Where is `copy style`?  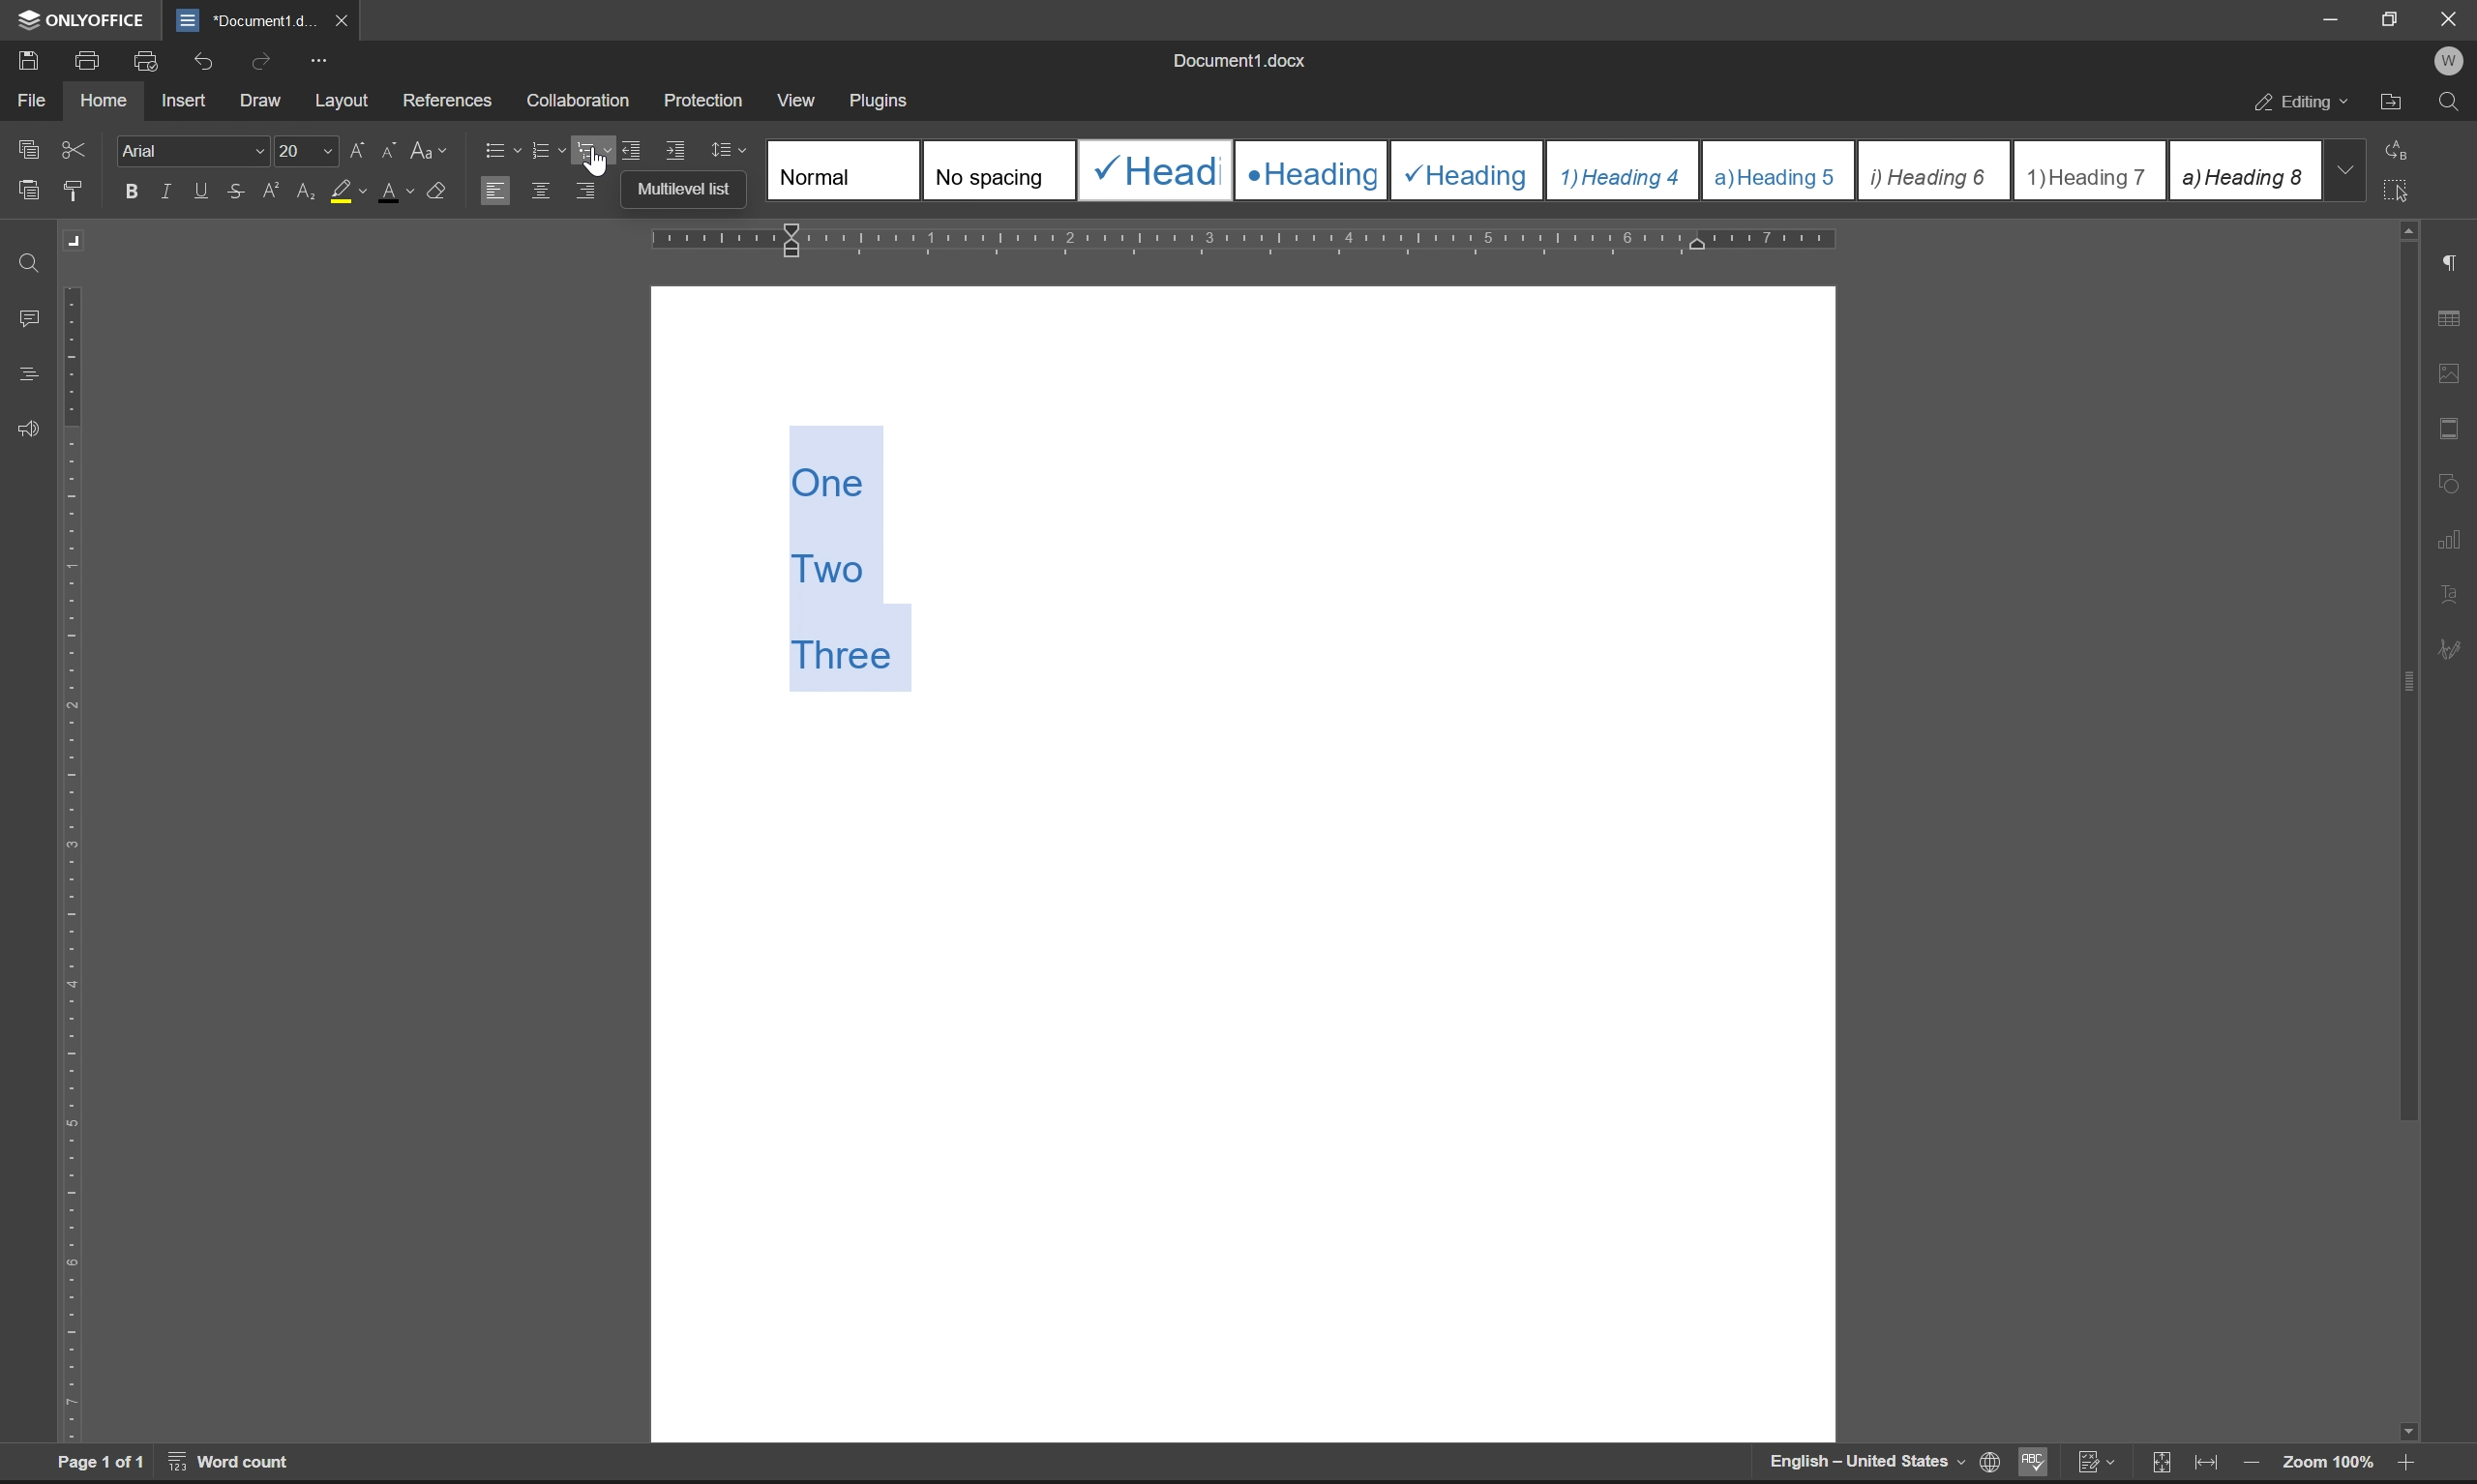
copy style is located at coordinates (73, 192).